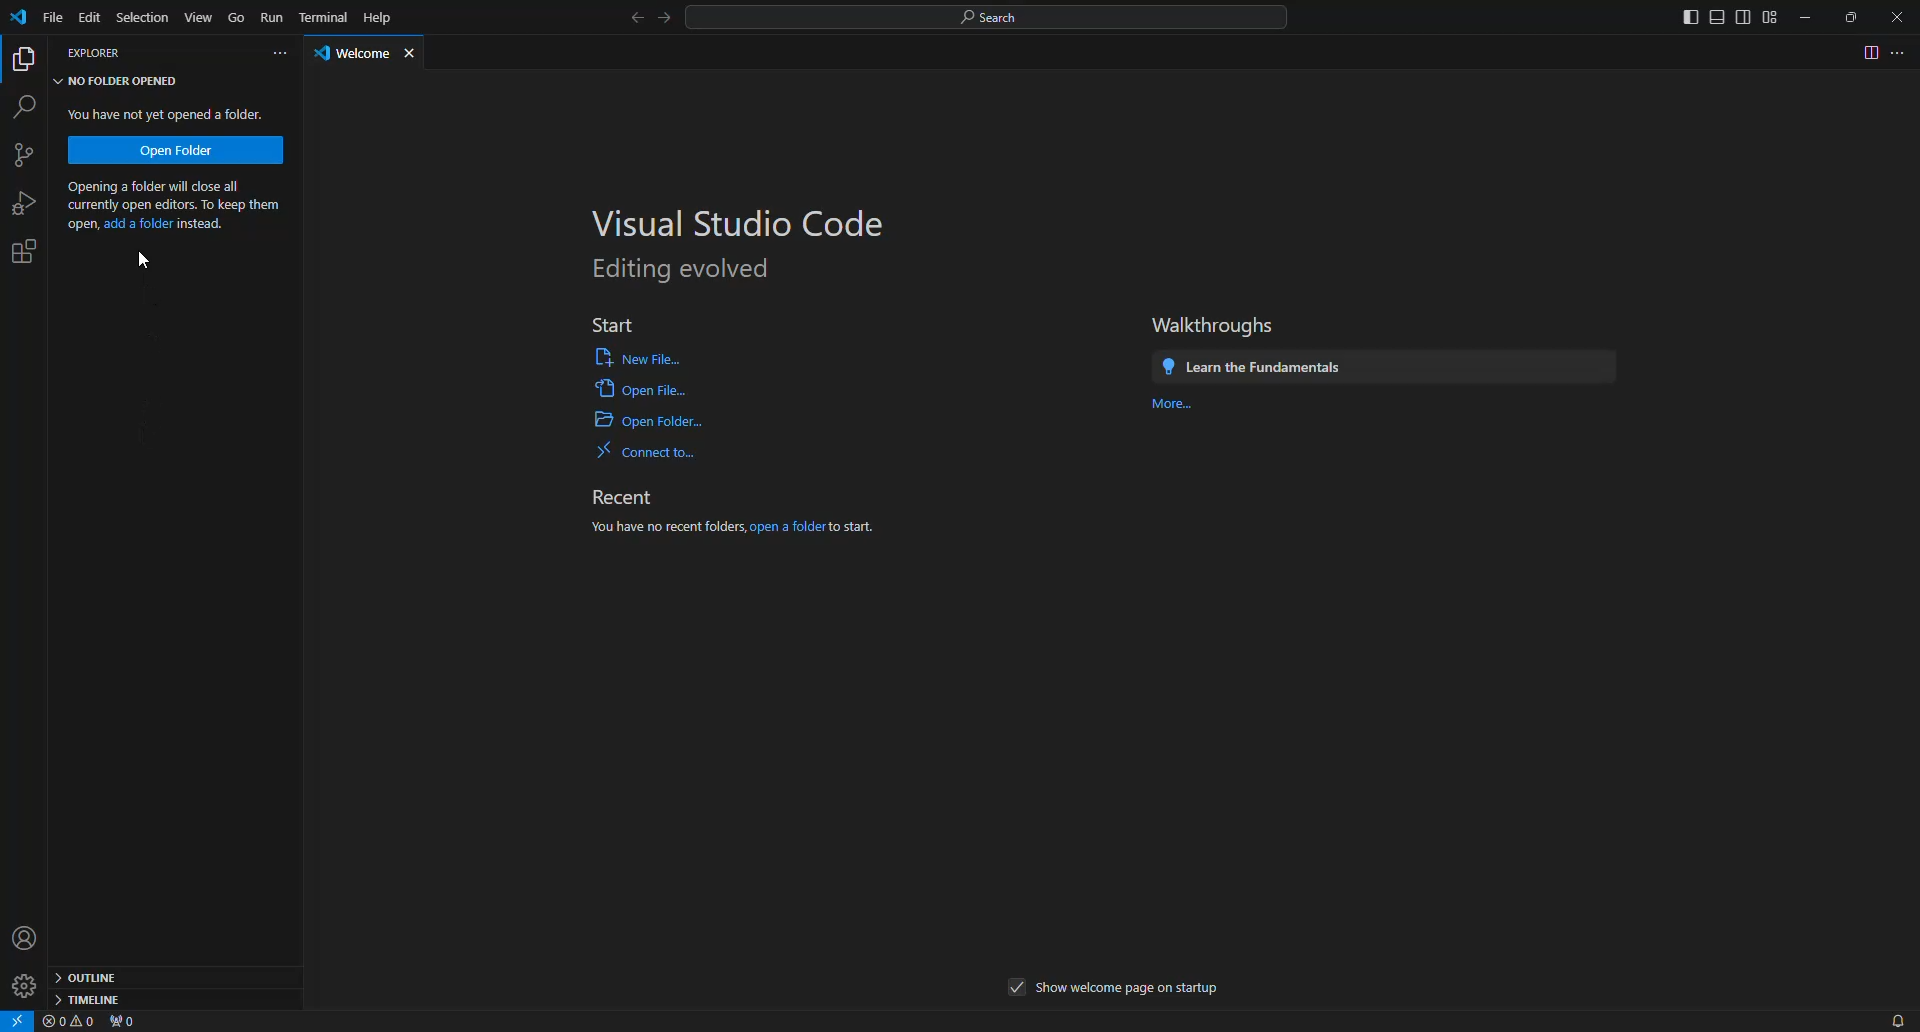 Image resolution: width=1920 pixels, height=1032 pixels. What do you see at coordinates (639, 388) in the screenshot?
I see `open file` at bounding box center [639, 388].